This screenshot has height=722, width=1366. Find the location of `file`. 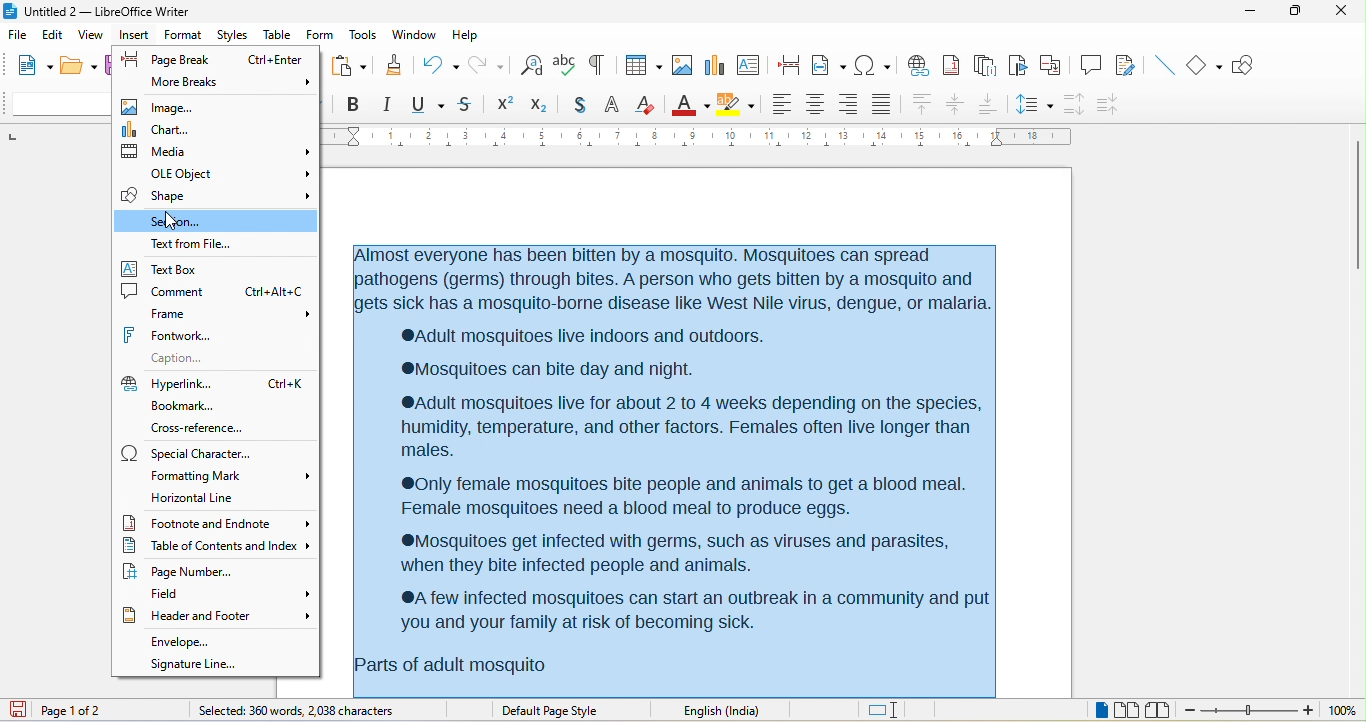

file is located at coordinates (17, 36).